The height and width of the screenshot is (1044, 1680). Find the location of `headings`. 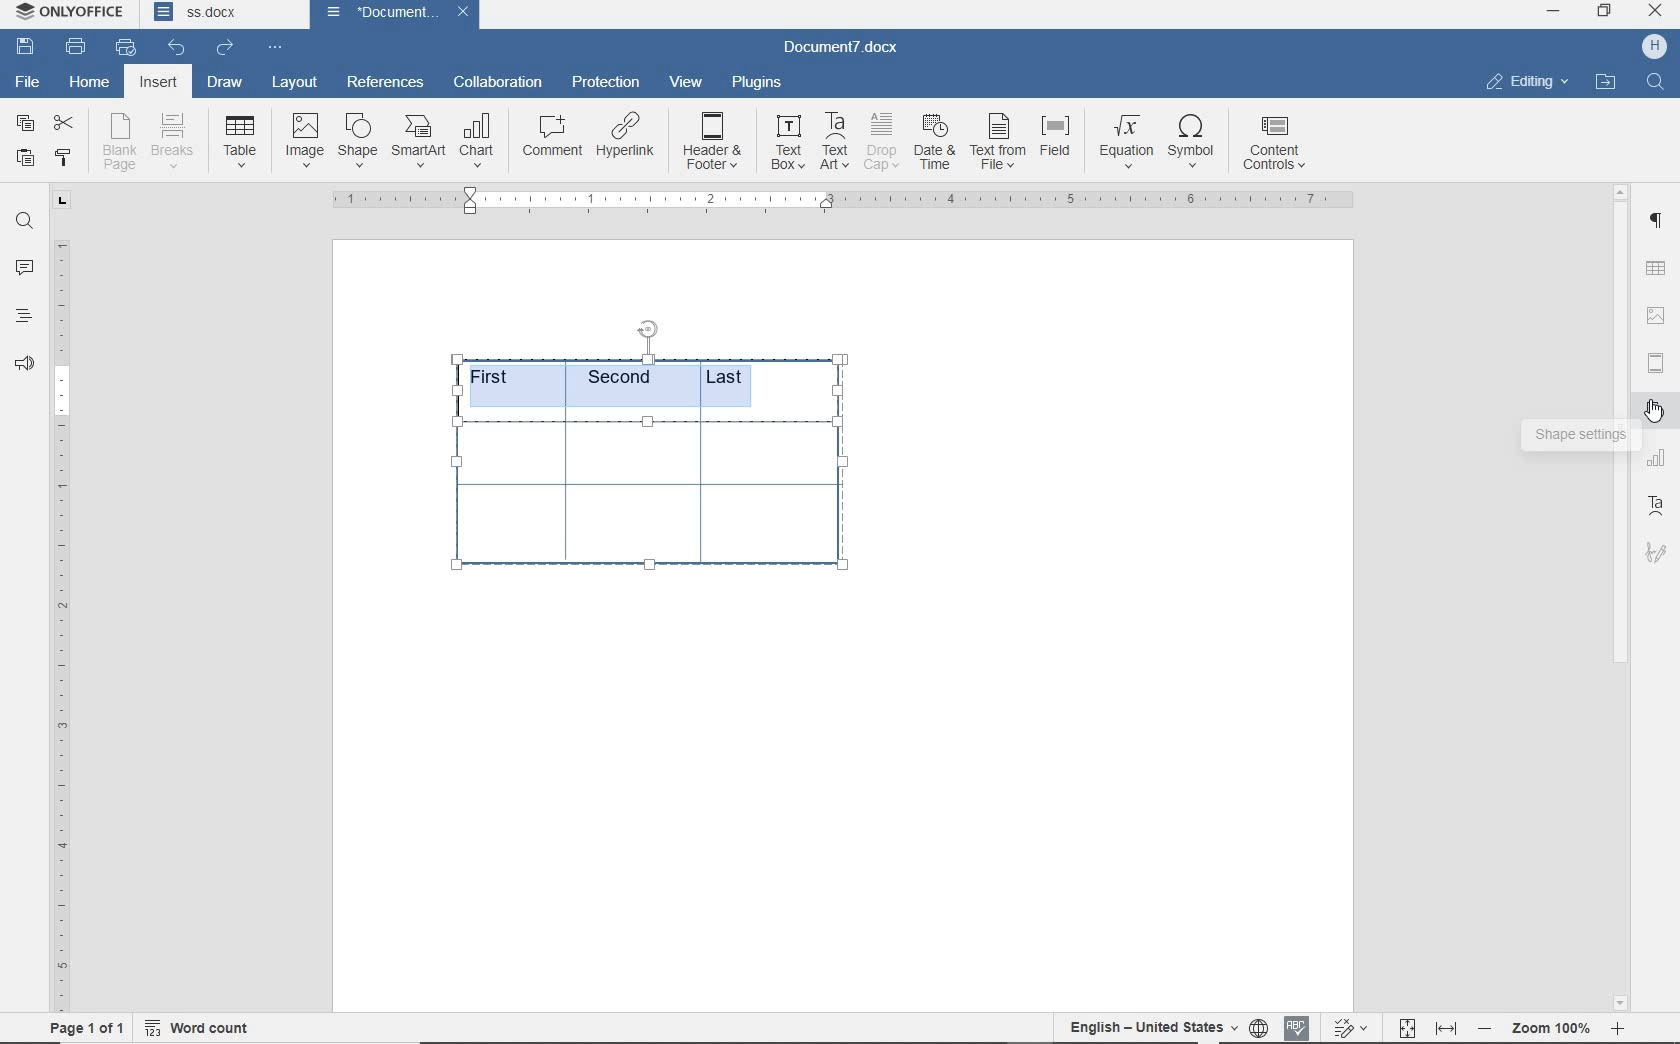

headings is located at coordinates (23, 318).